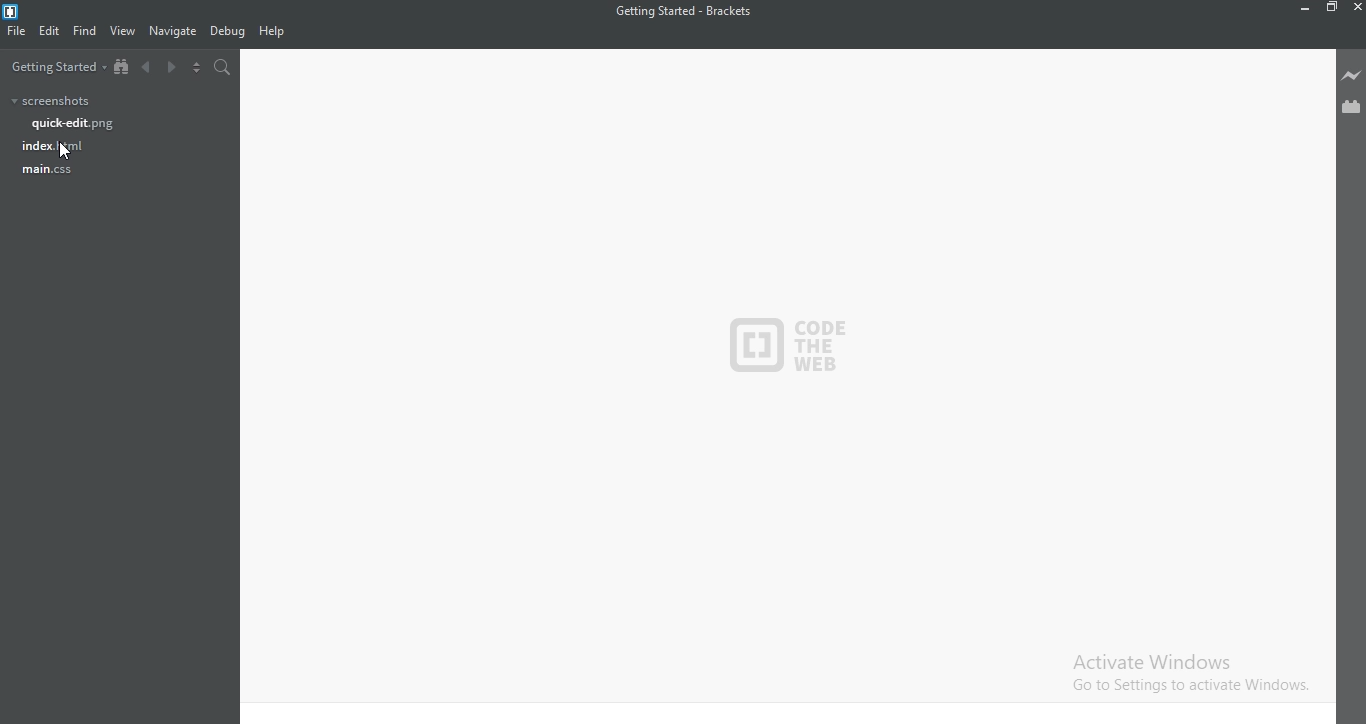 The height and width of the screenshot is (724, 1366). What do you see at coordinates (196, 66) in the screenshot?
I see `Split the editor vertically or horizontally` at bounding box center [196, 66].